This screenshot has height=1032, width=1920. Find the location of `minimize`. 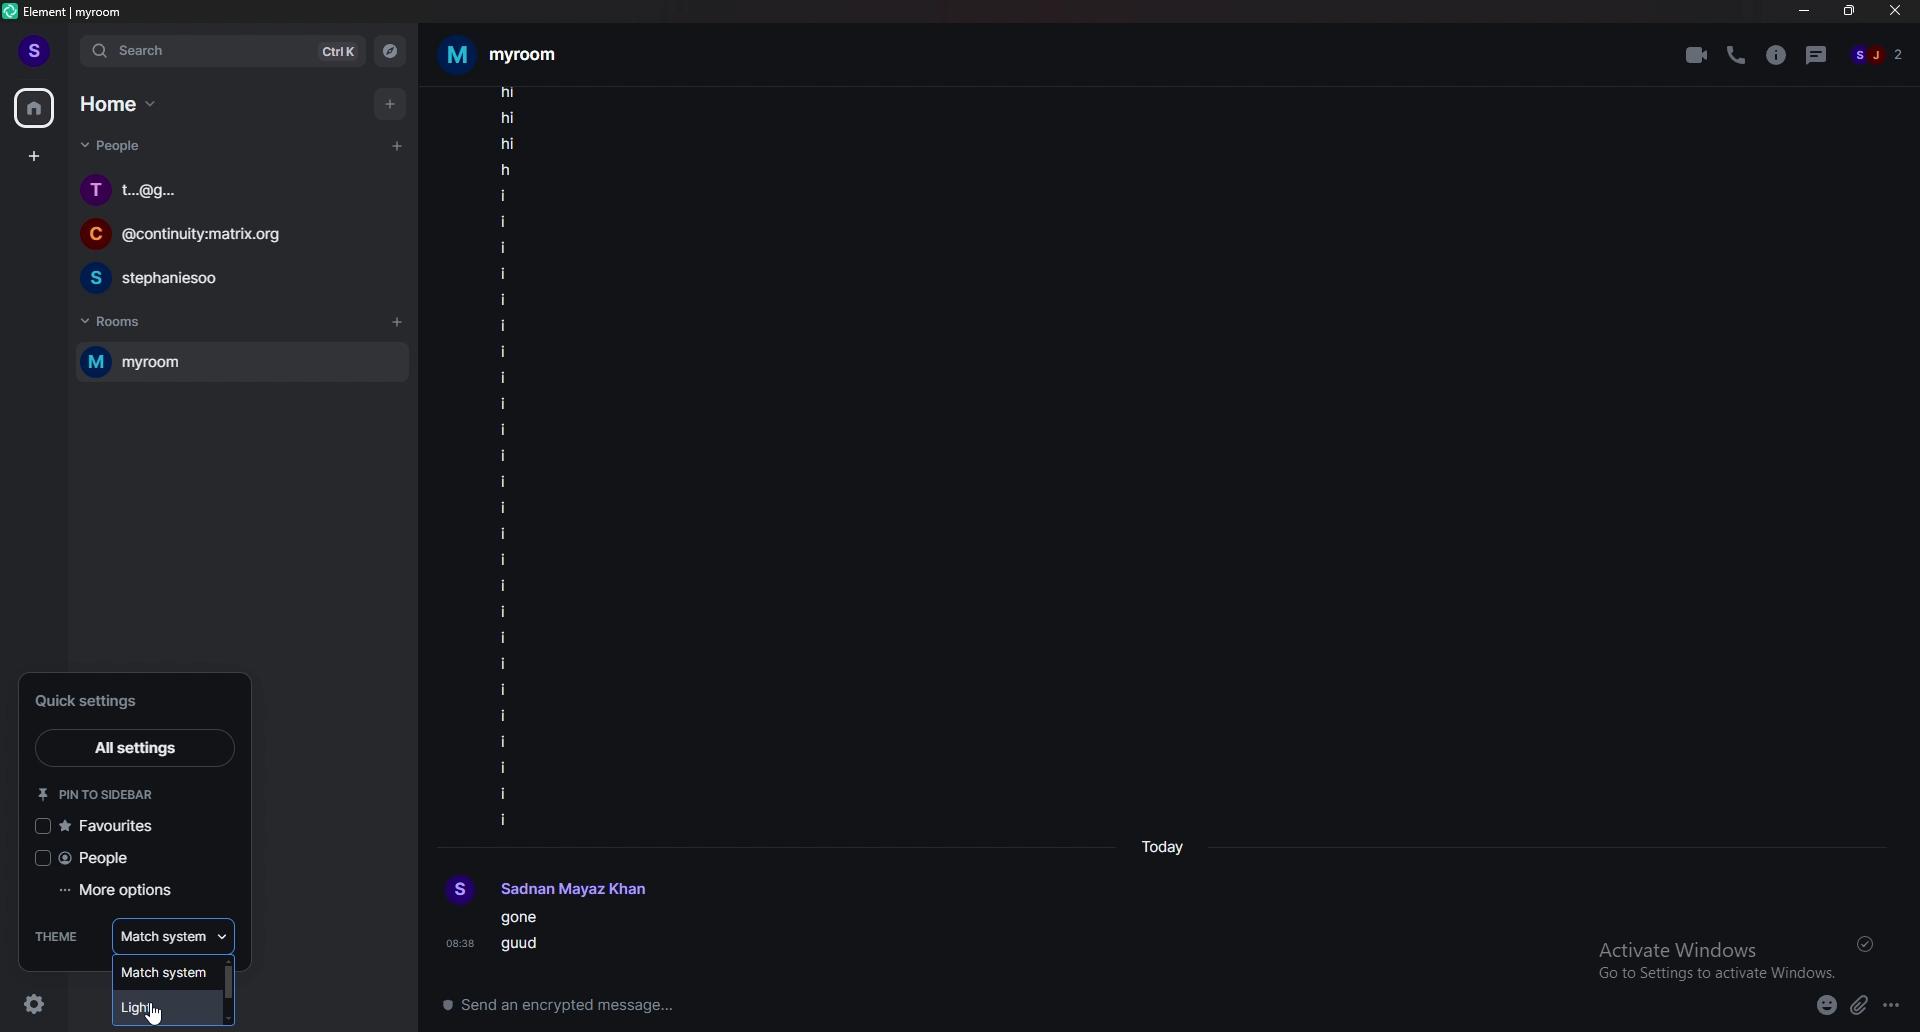

minimize is located at coordinates (1803, 11).